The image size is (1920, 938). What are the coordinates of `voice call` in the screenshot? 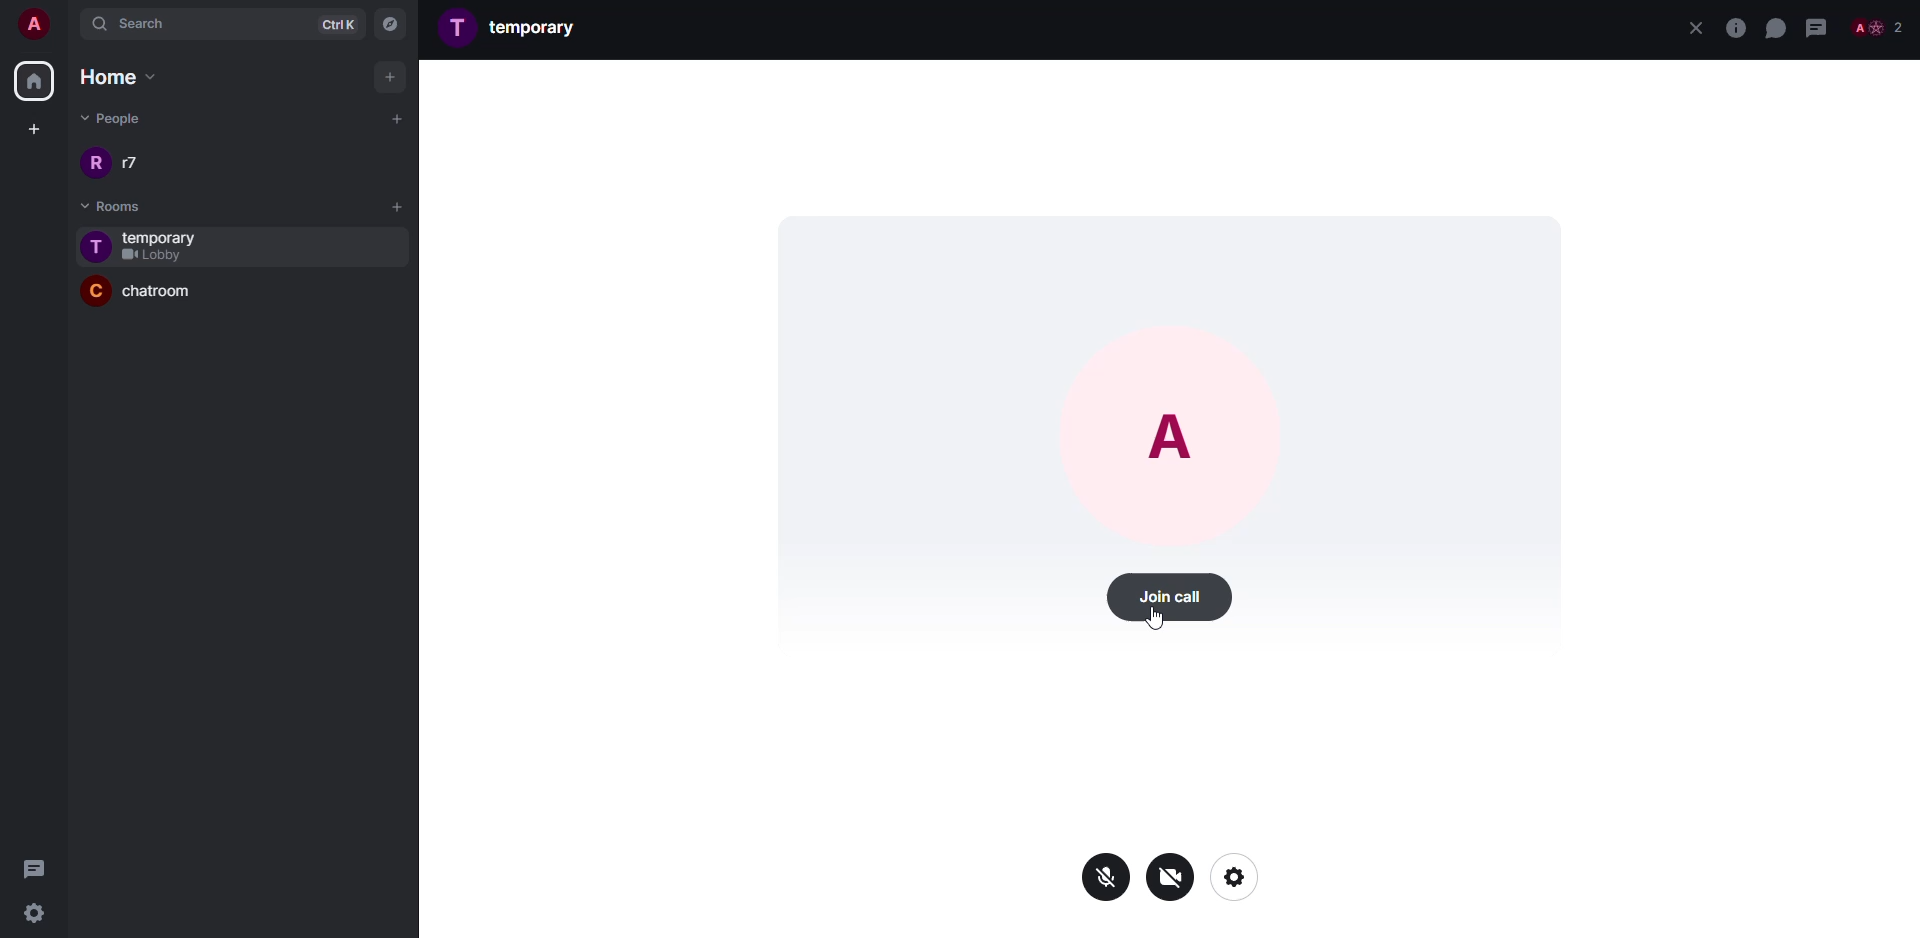 It's located at (1735, 28).